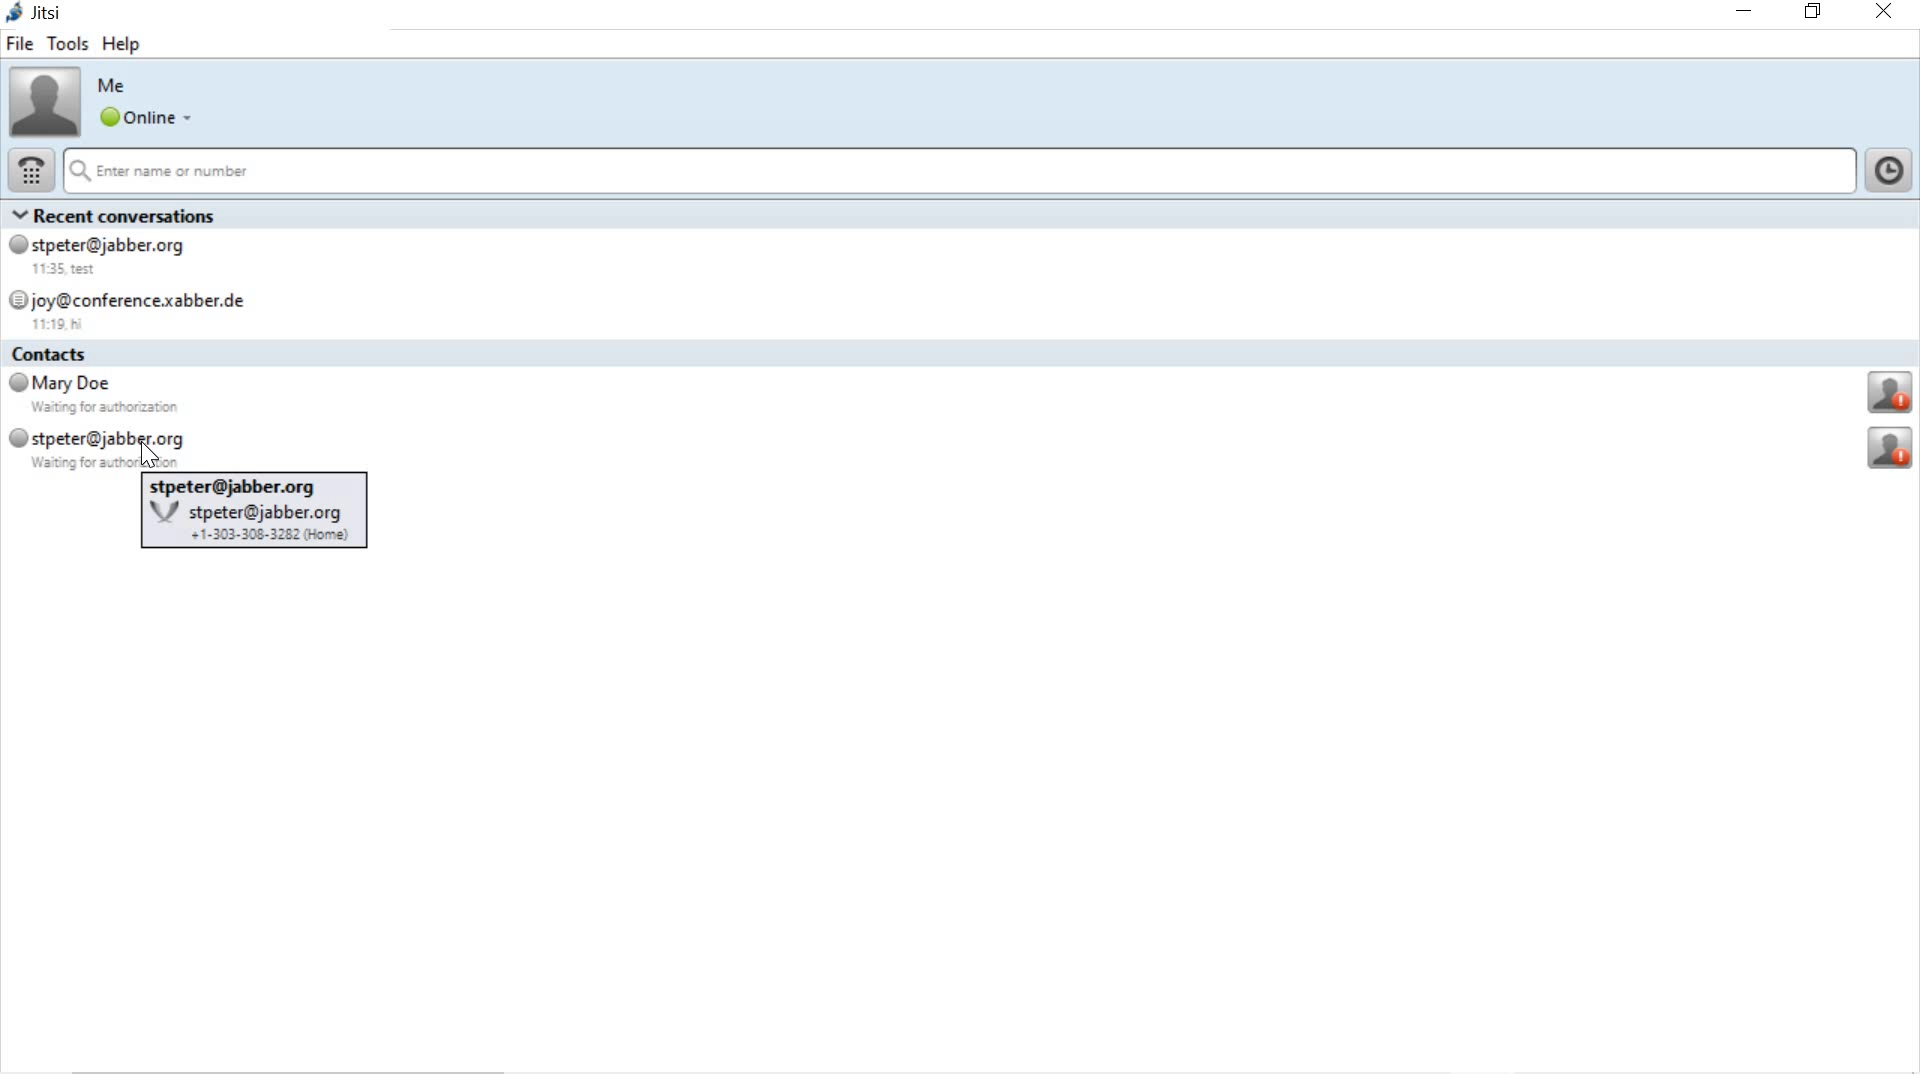  I want to click on Profile, so click(1888, 394).